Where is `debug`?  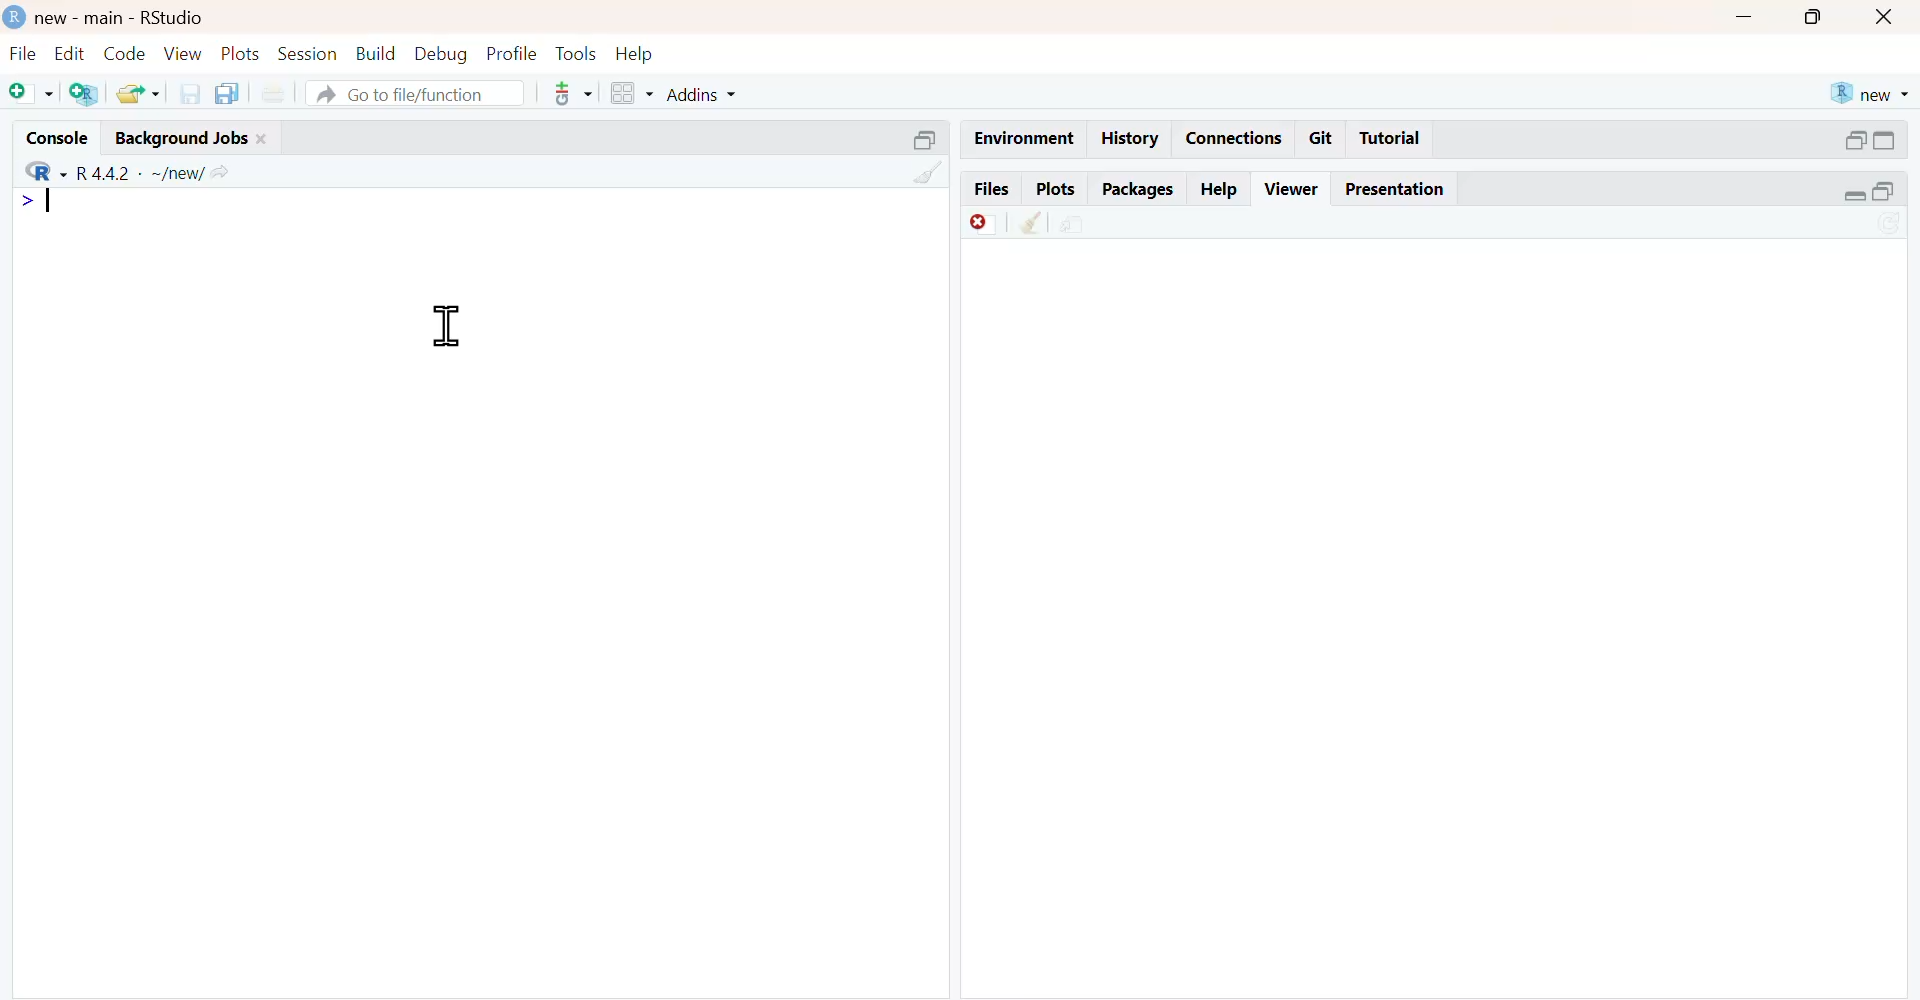
debug is located at coordinates (441, 55).